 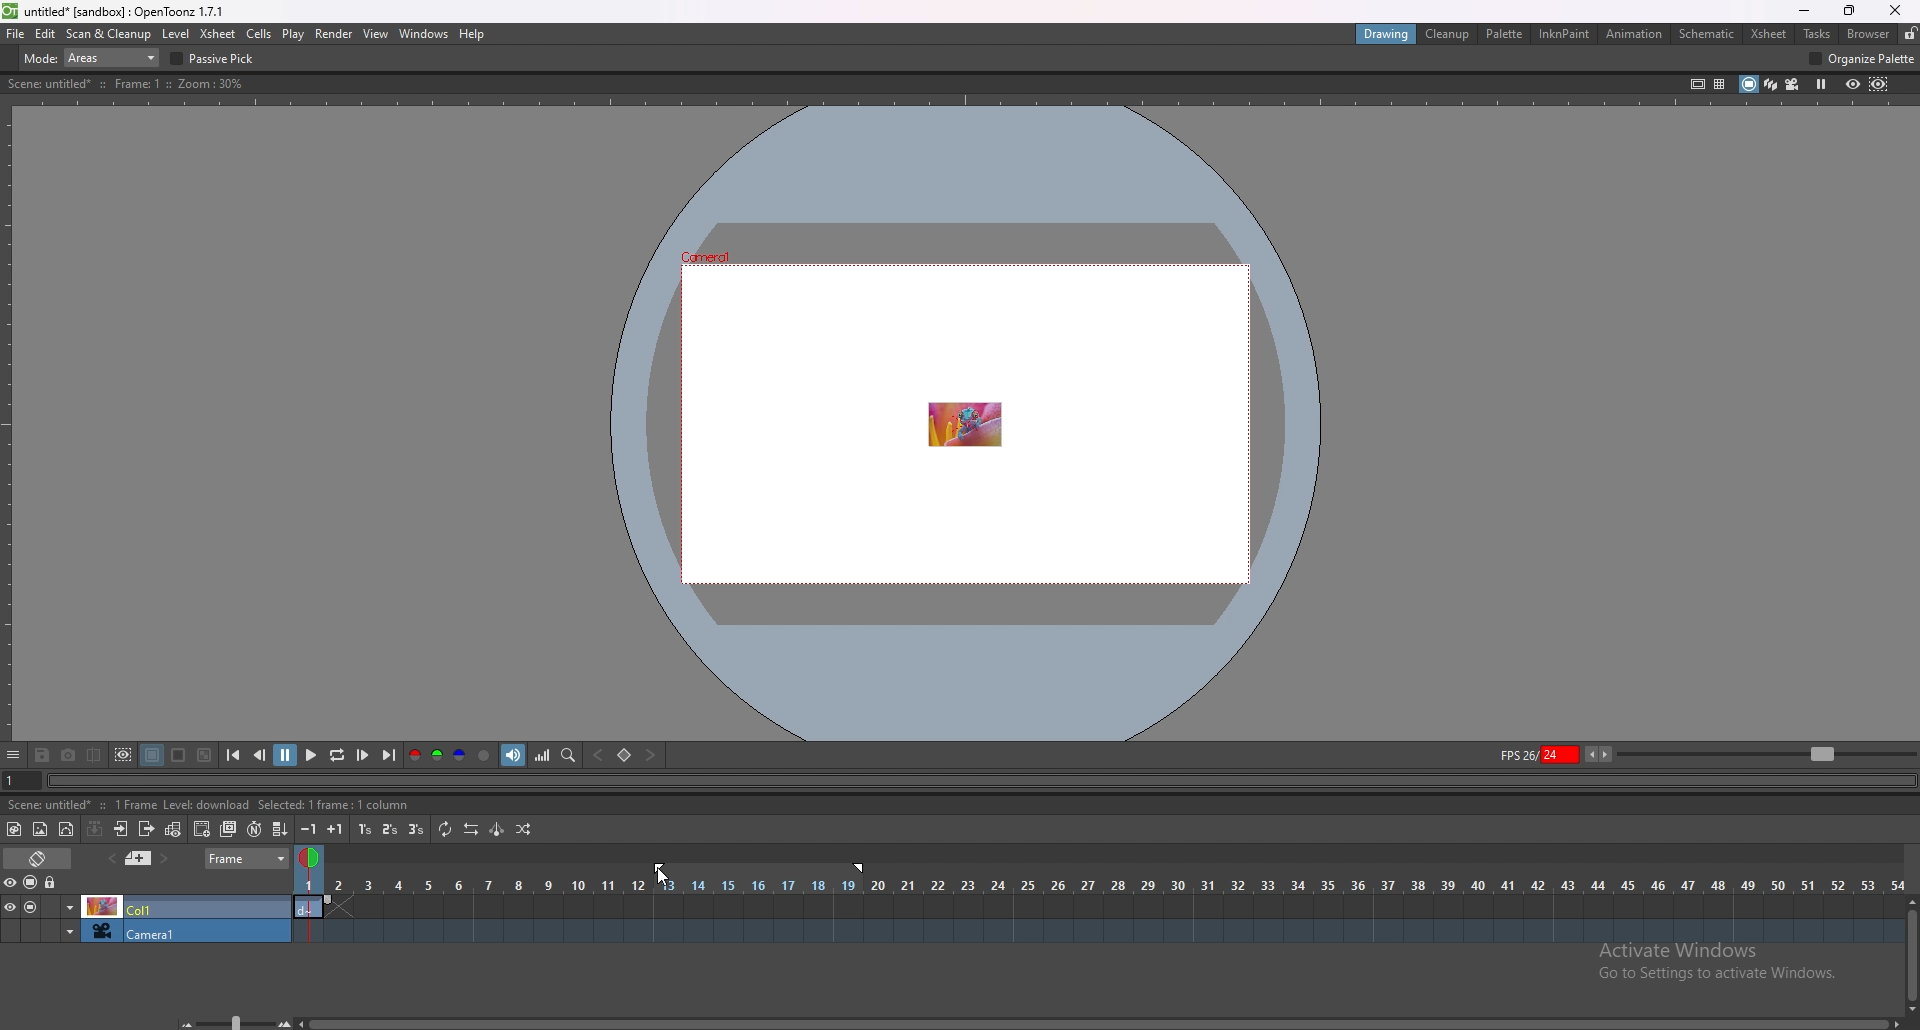 What do you see at coordinates (146, 930) in the screenshot?
I see `camera` at bounding box center [146, 930].